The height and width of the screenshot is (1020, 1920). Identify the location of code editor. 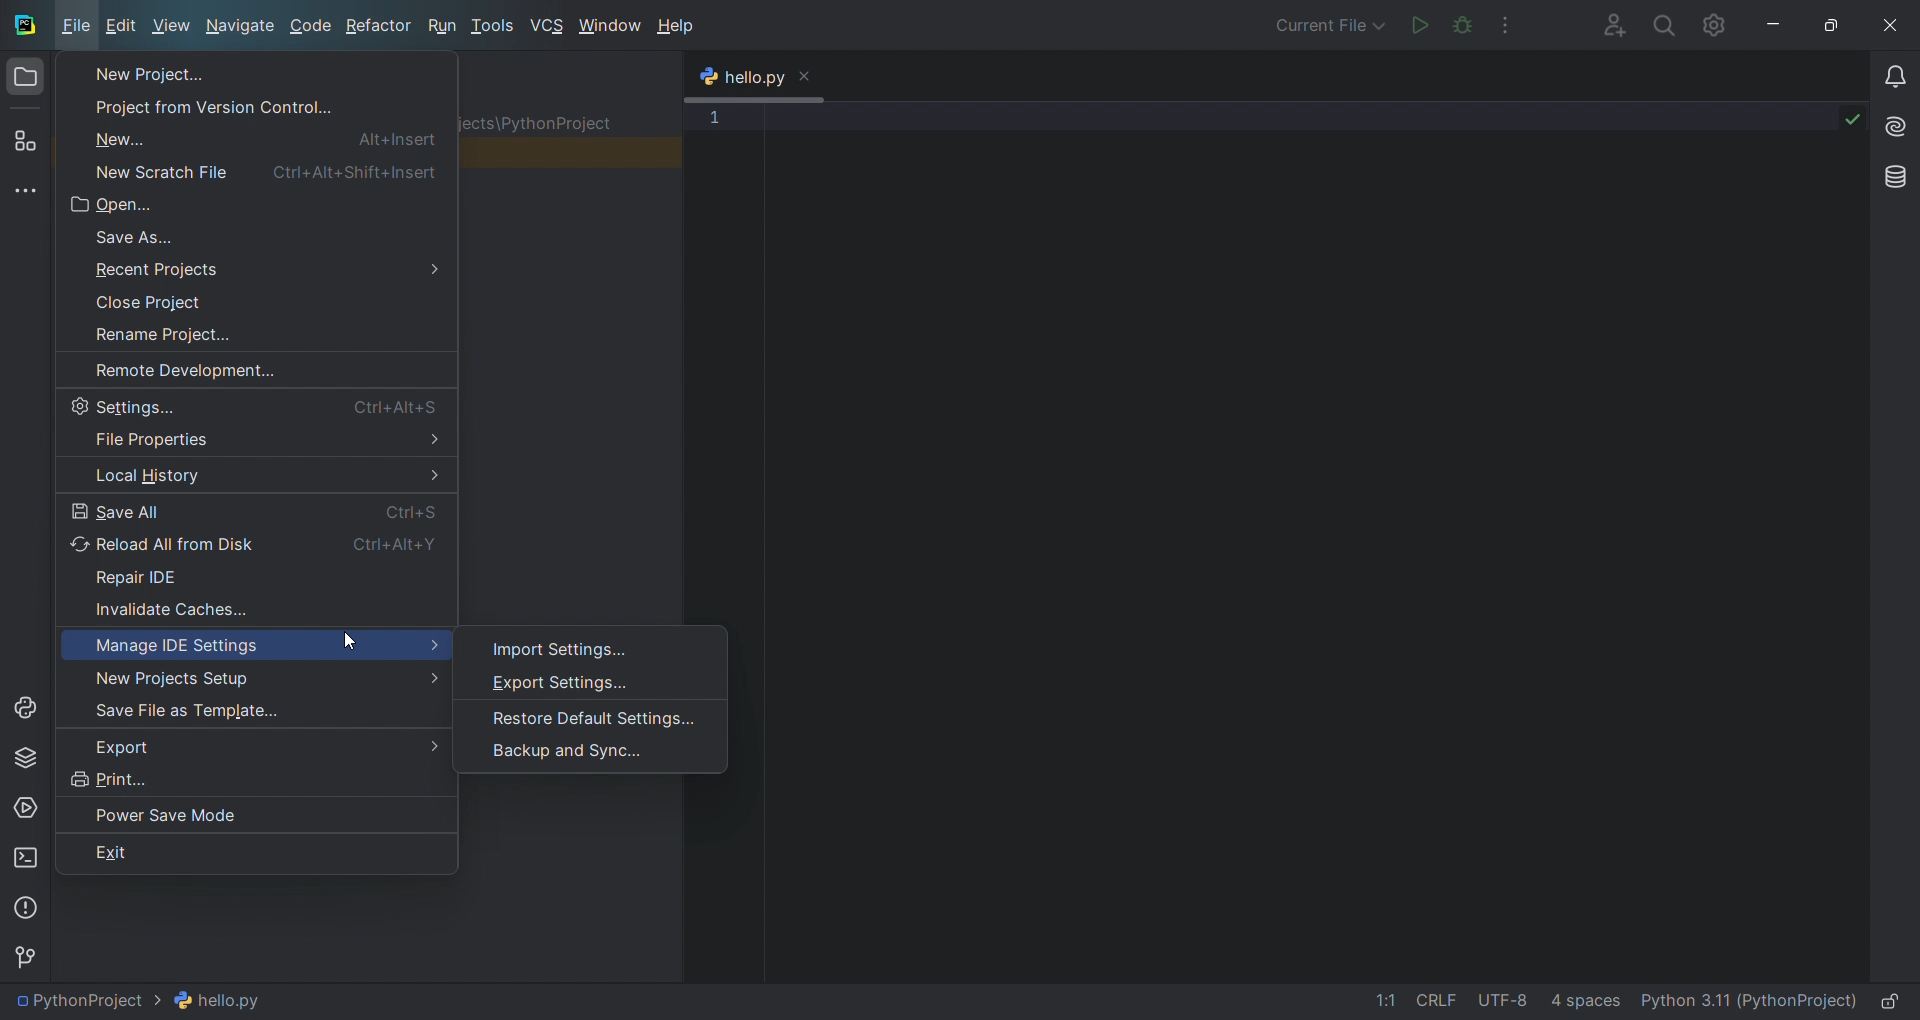
(1276, 540).